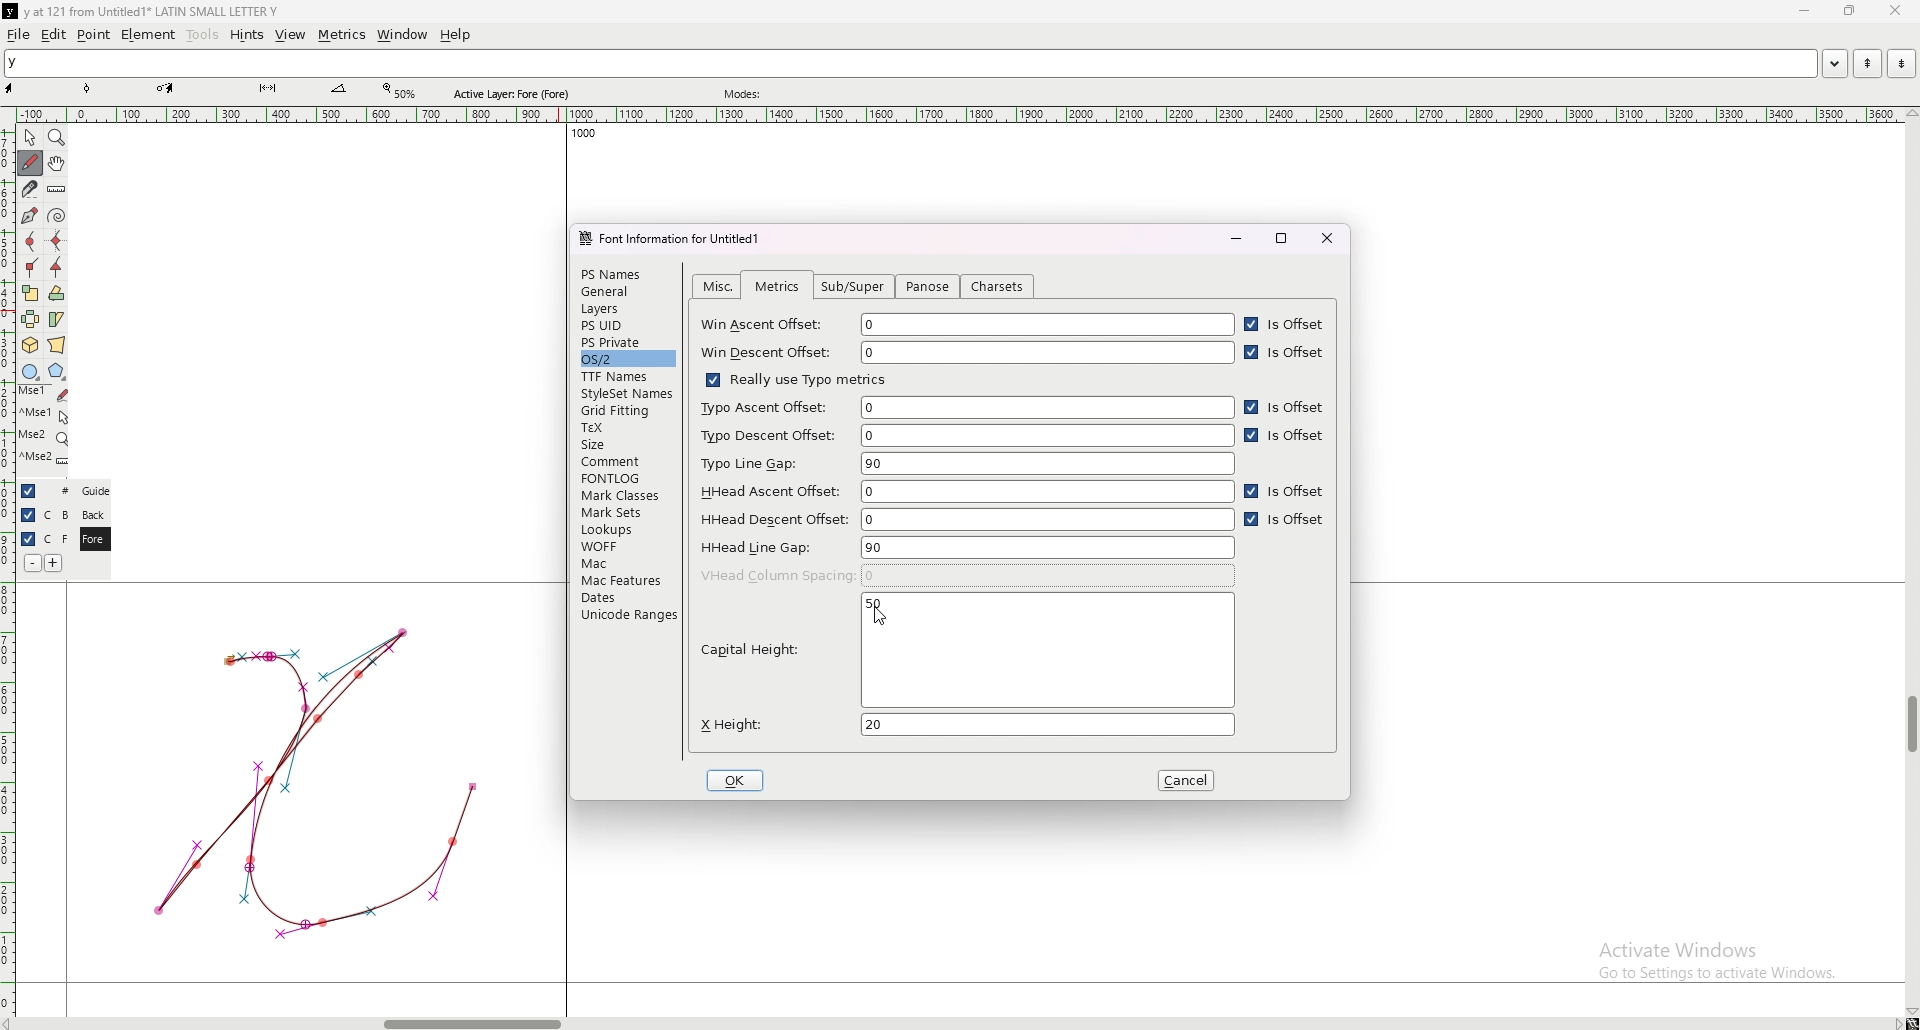 The width and height of the screenshot is (1920, 1030). Describe the element at coordinates (1286, 325) in the screenshot. I see `is offset` at that location.